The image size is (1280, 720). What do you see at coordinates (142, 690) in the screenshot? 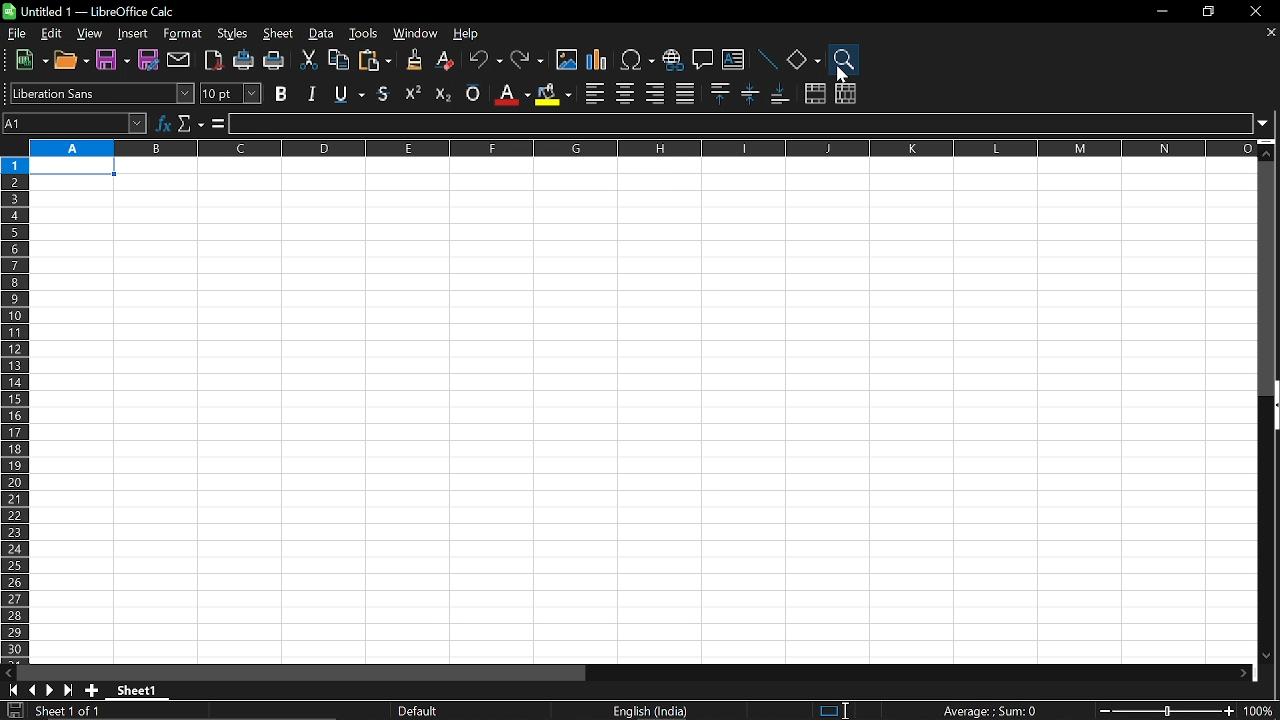
I see `sheet name` at bounding box center [142, 690].